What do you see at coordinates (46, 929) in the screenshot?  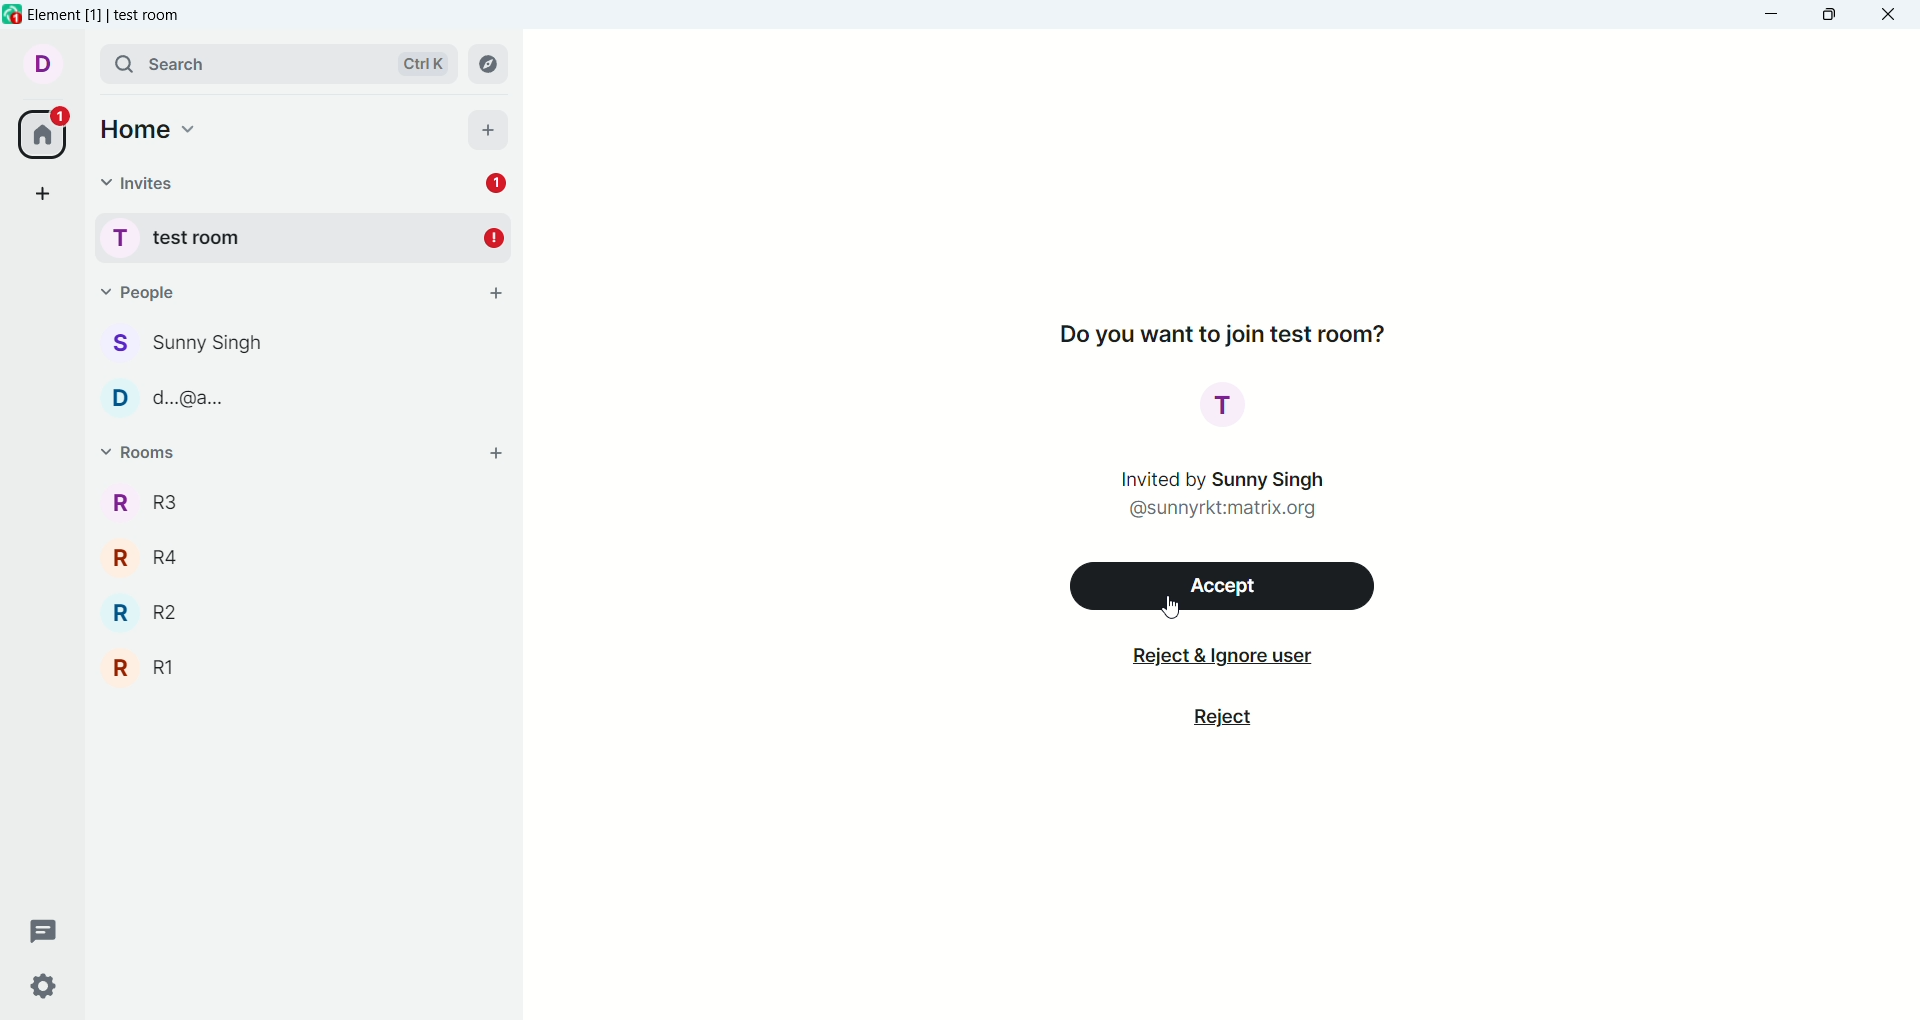 I see `threads` at bounding box center [46, 929].